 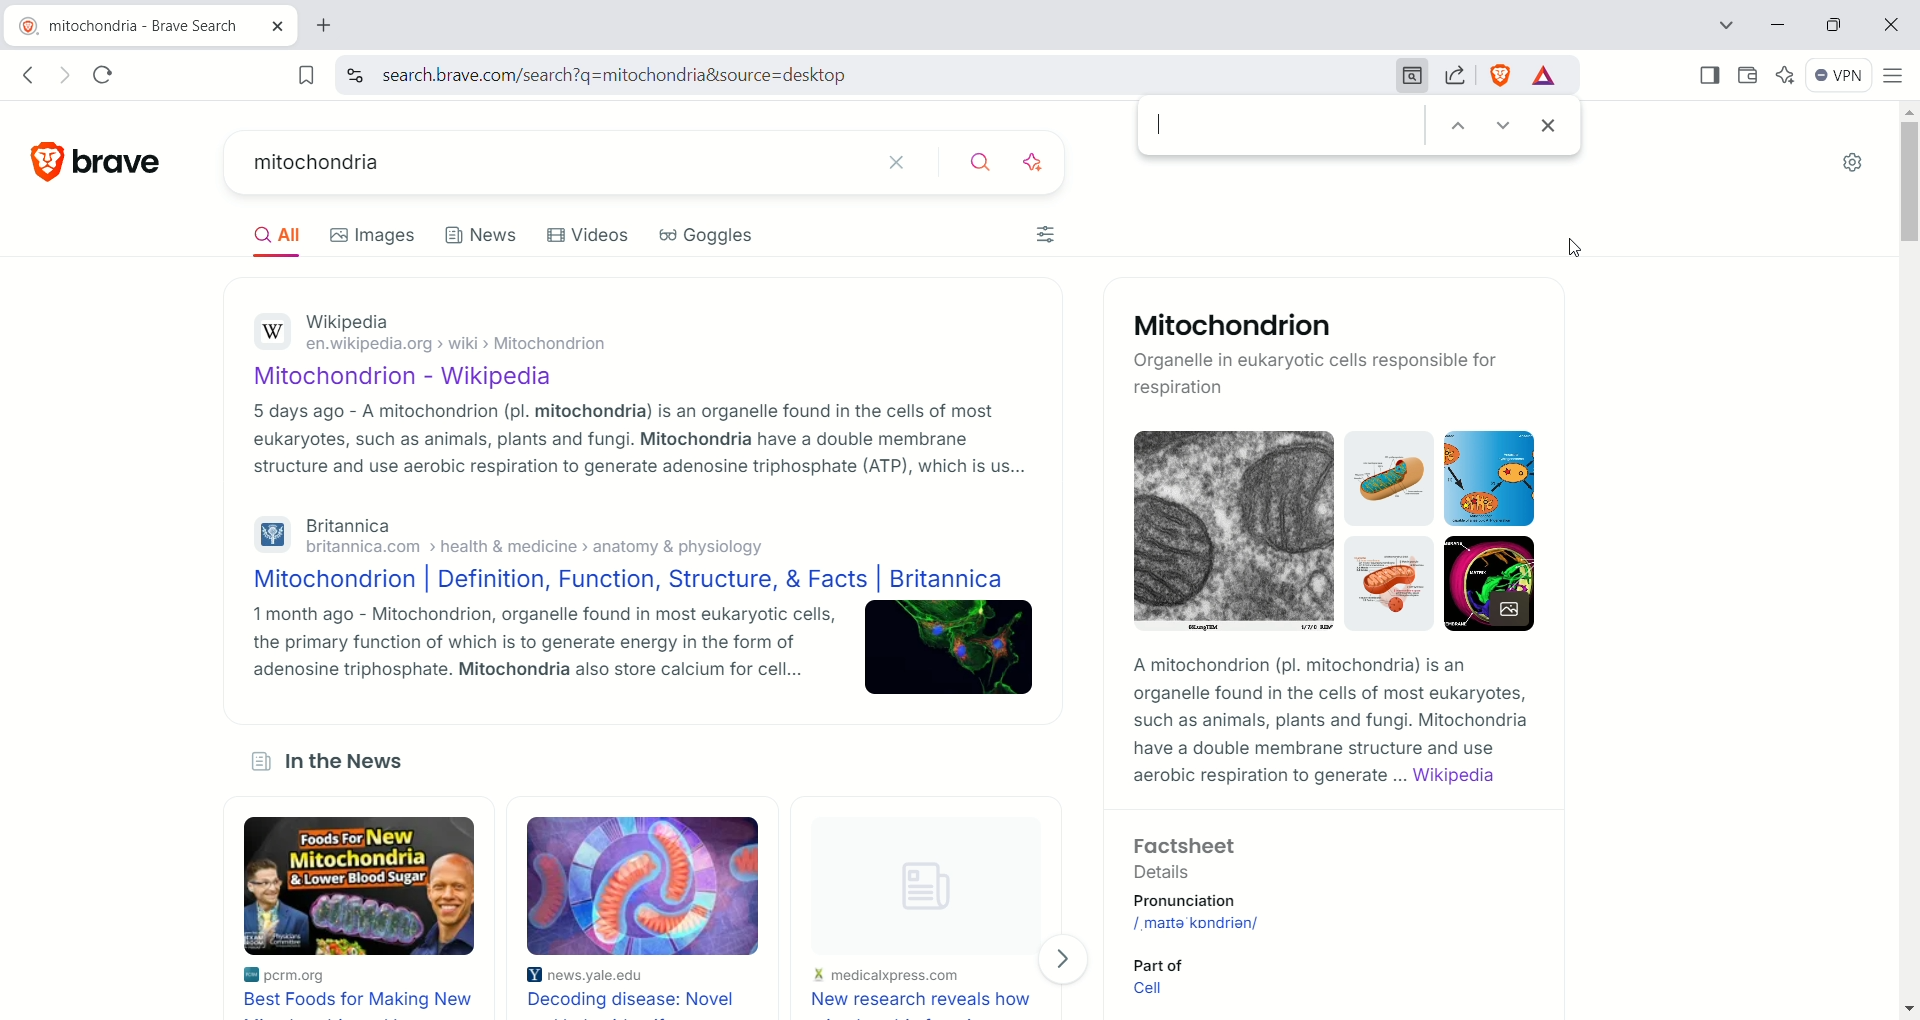 What do you see at coordinates (122, 164) in the screenshot?
I see `brave` at bounding box center [122, 164].